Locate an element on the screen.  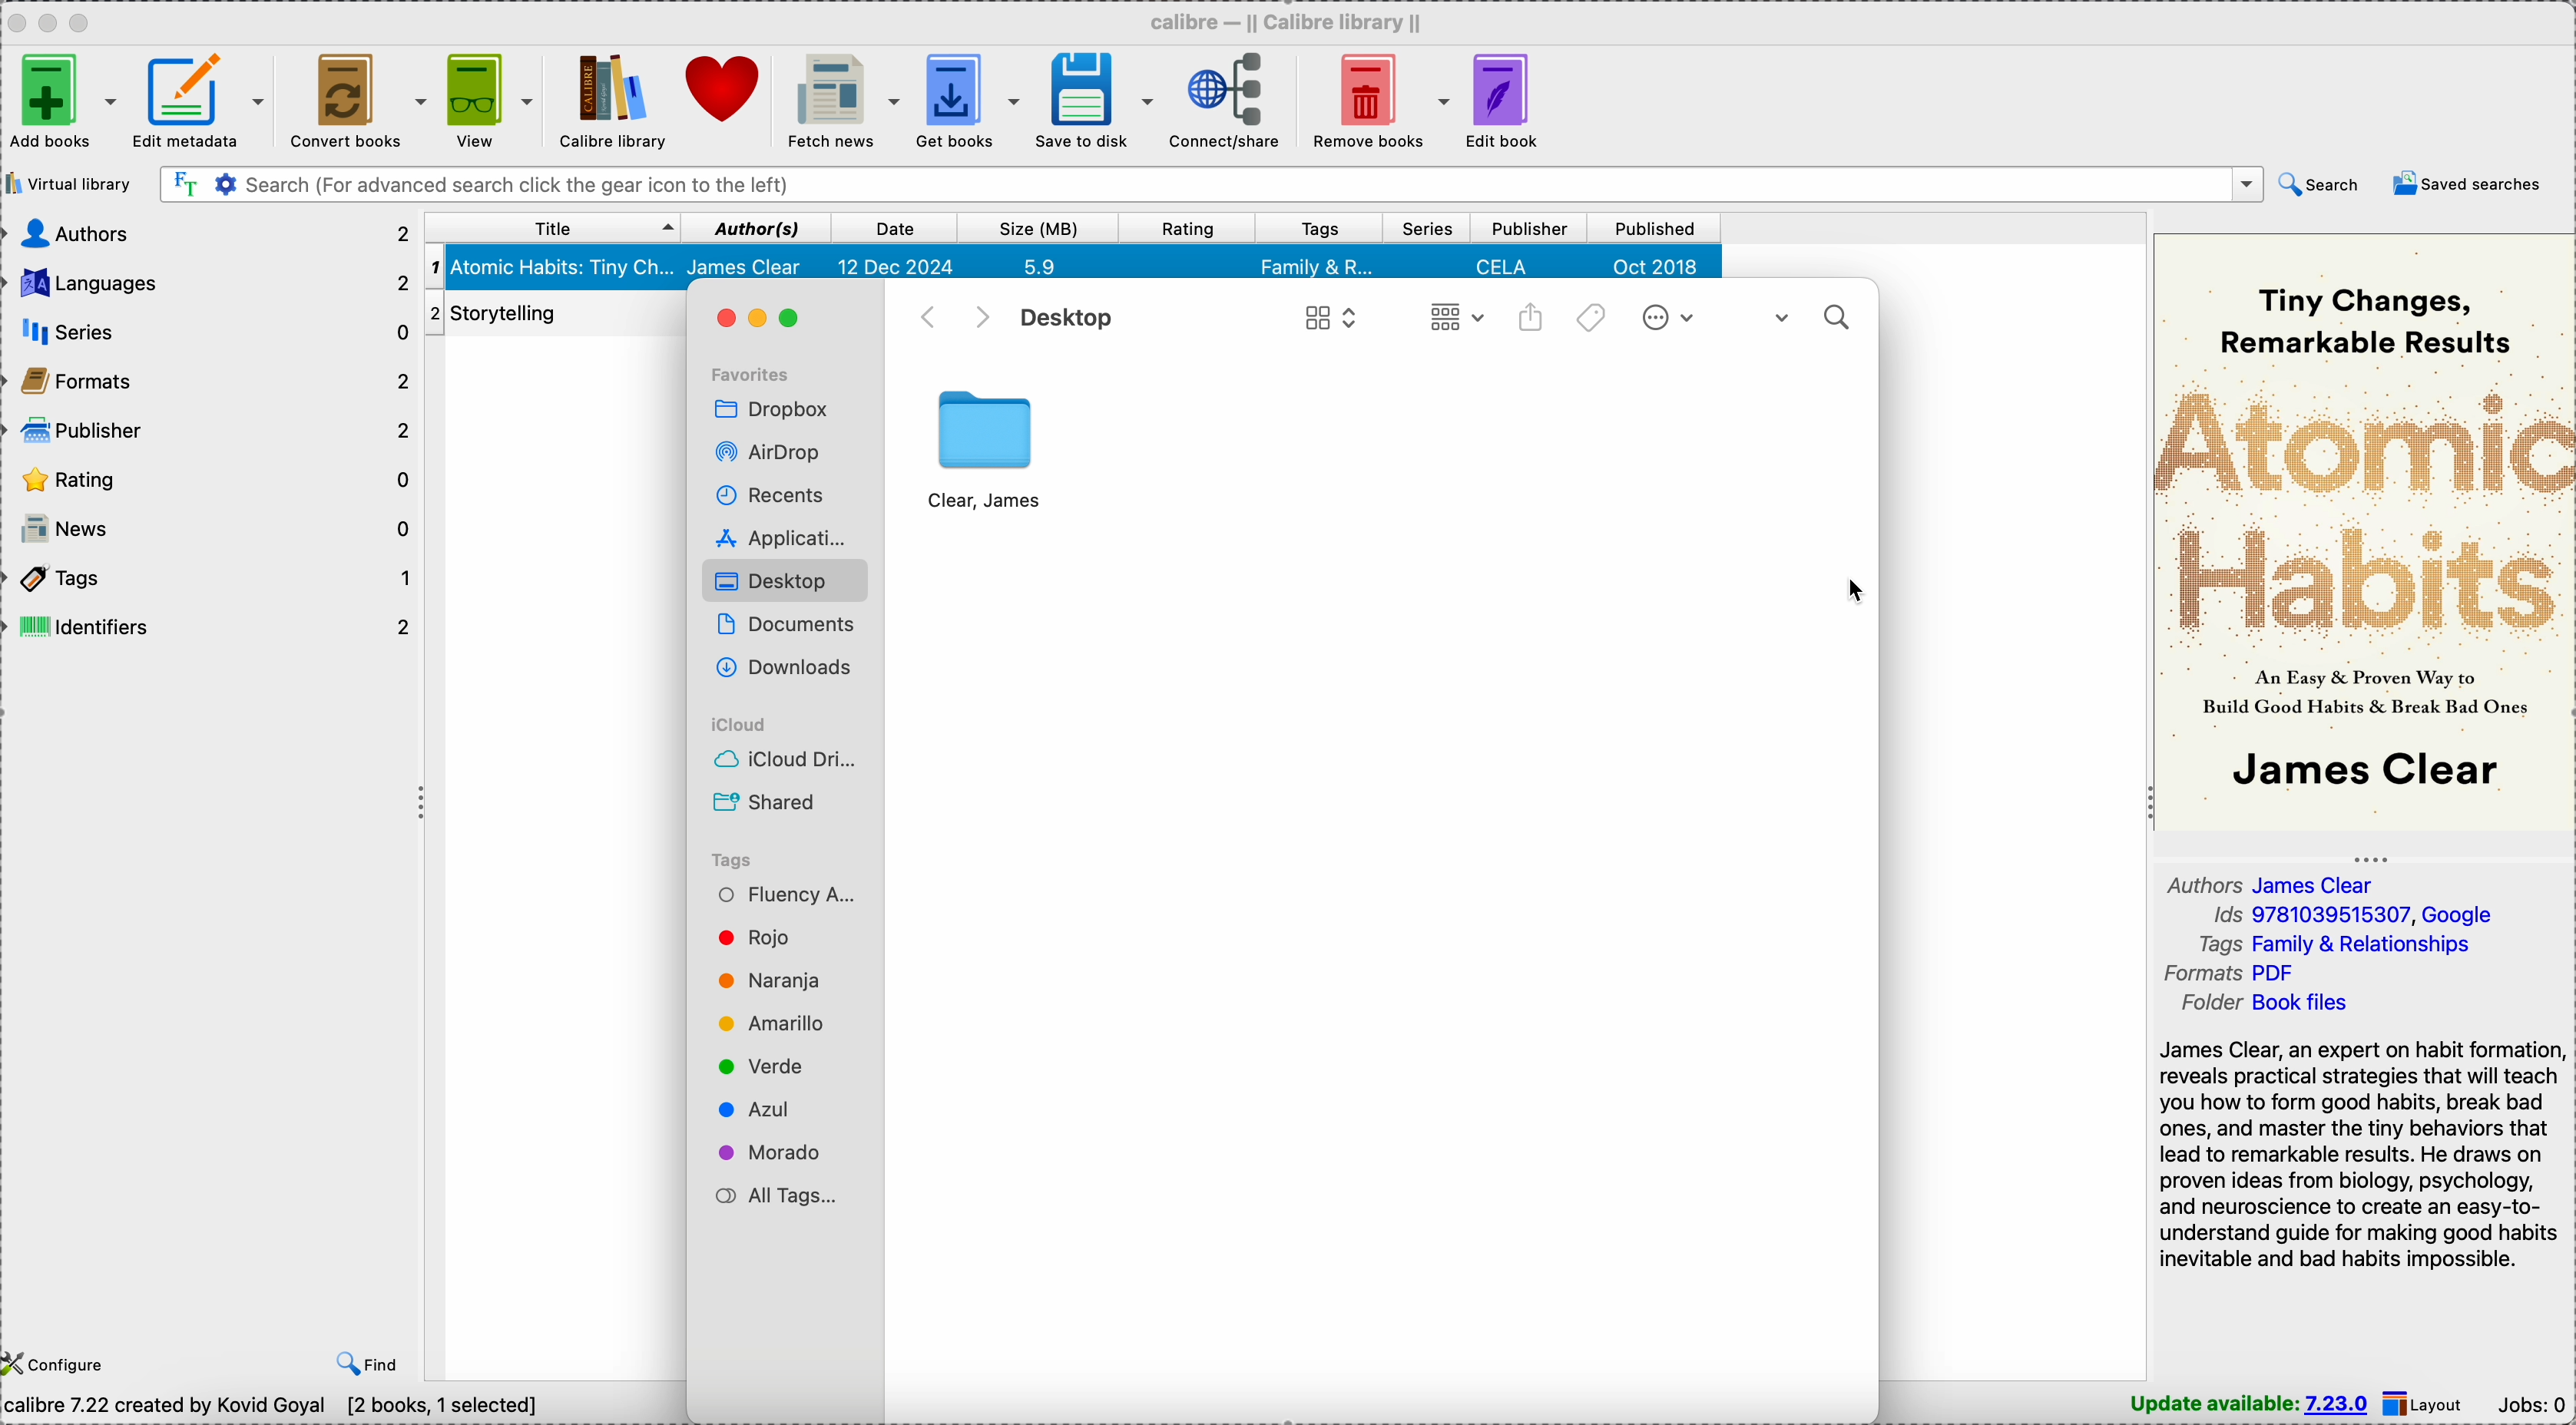
search is located at coordinates (2317, 184).